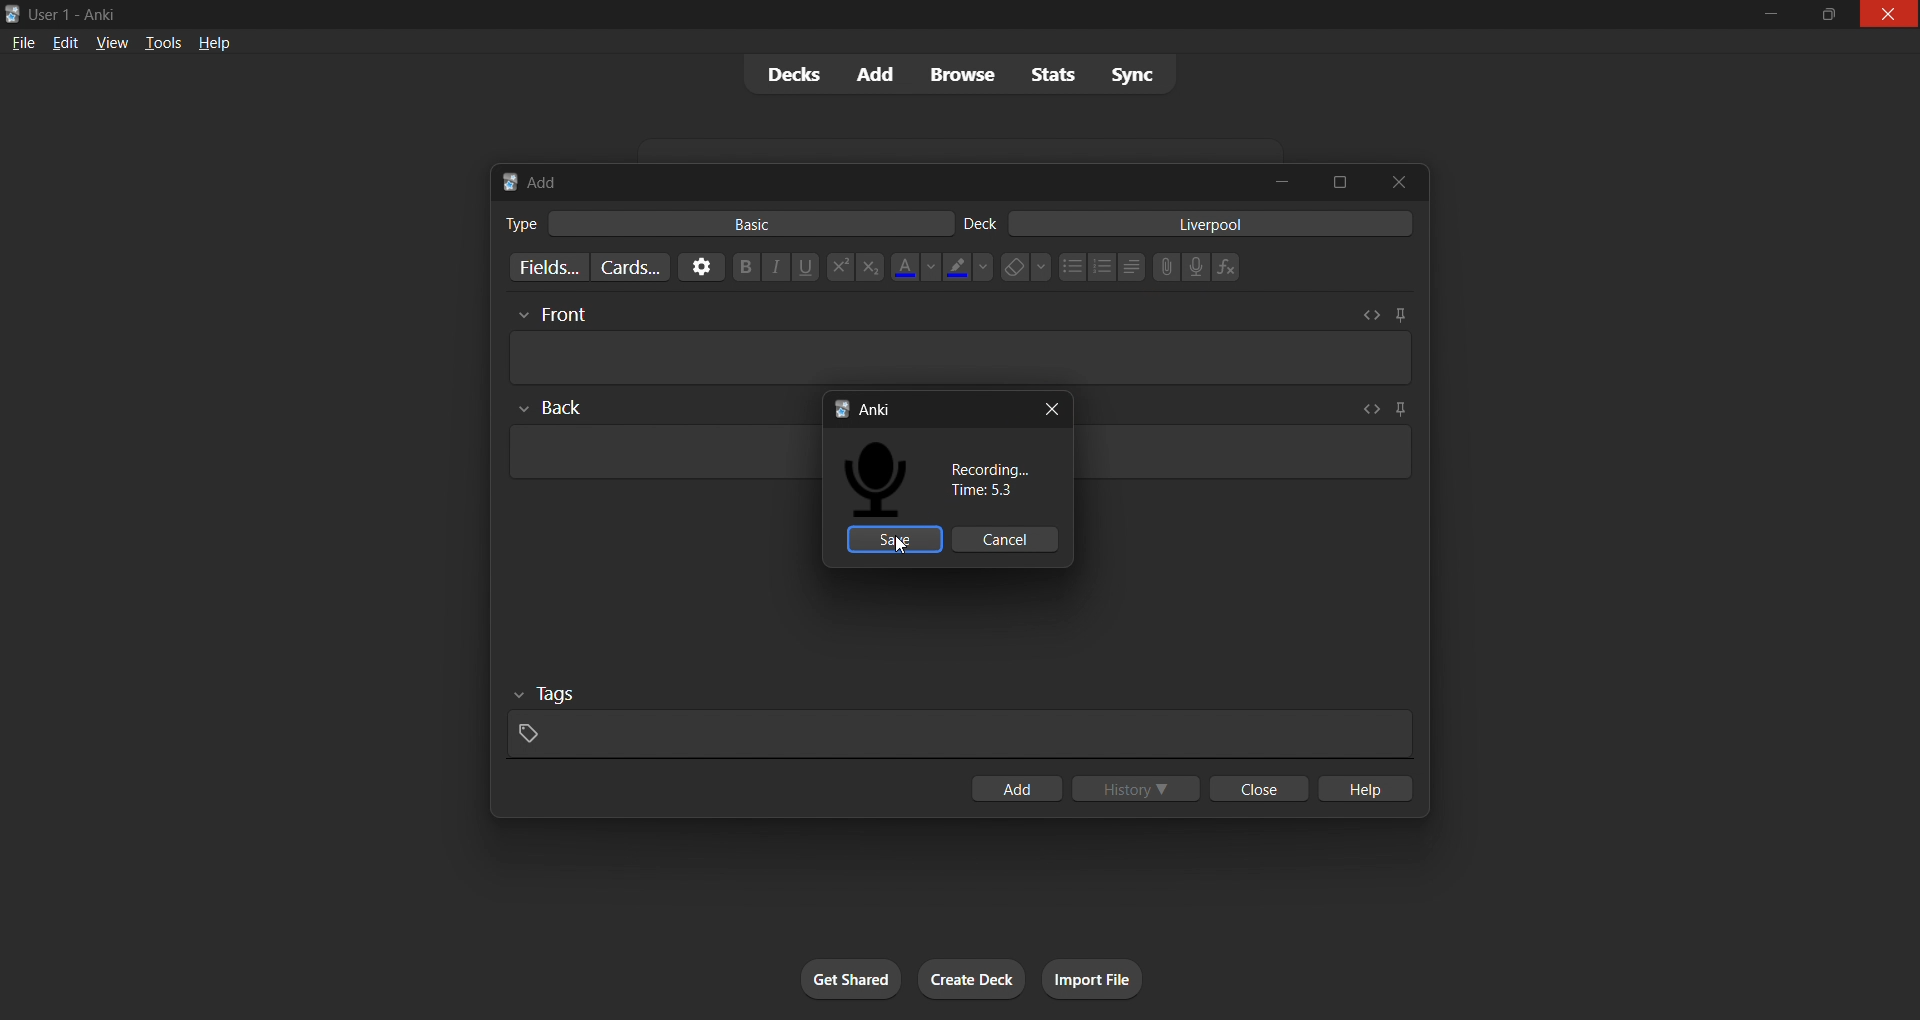 This screenshot has height=1020, width=1920. What do you see at coordinates (65, 44) in the screenshot?
I see `edit` at bounding box center [65, 44].